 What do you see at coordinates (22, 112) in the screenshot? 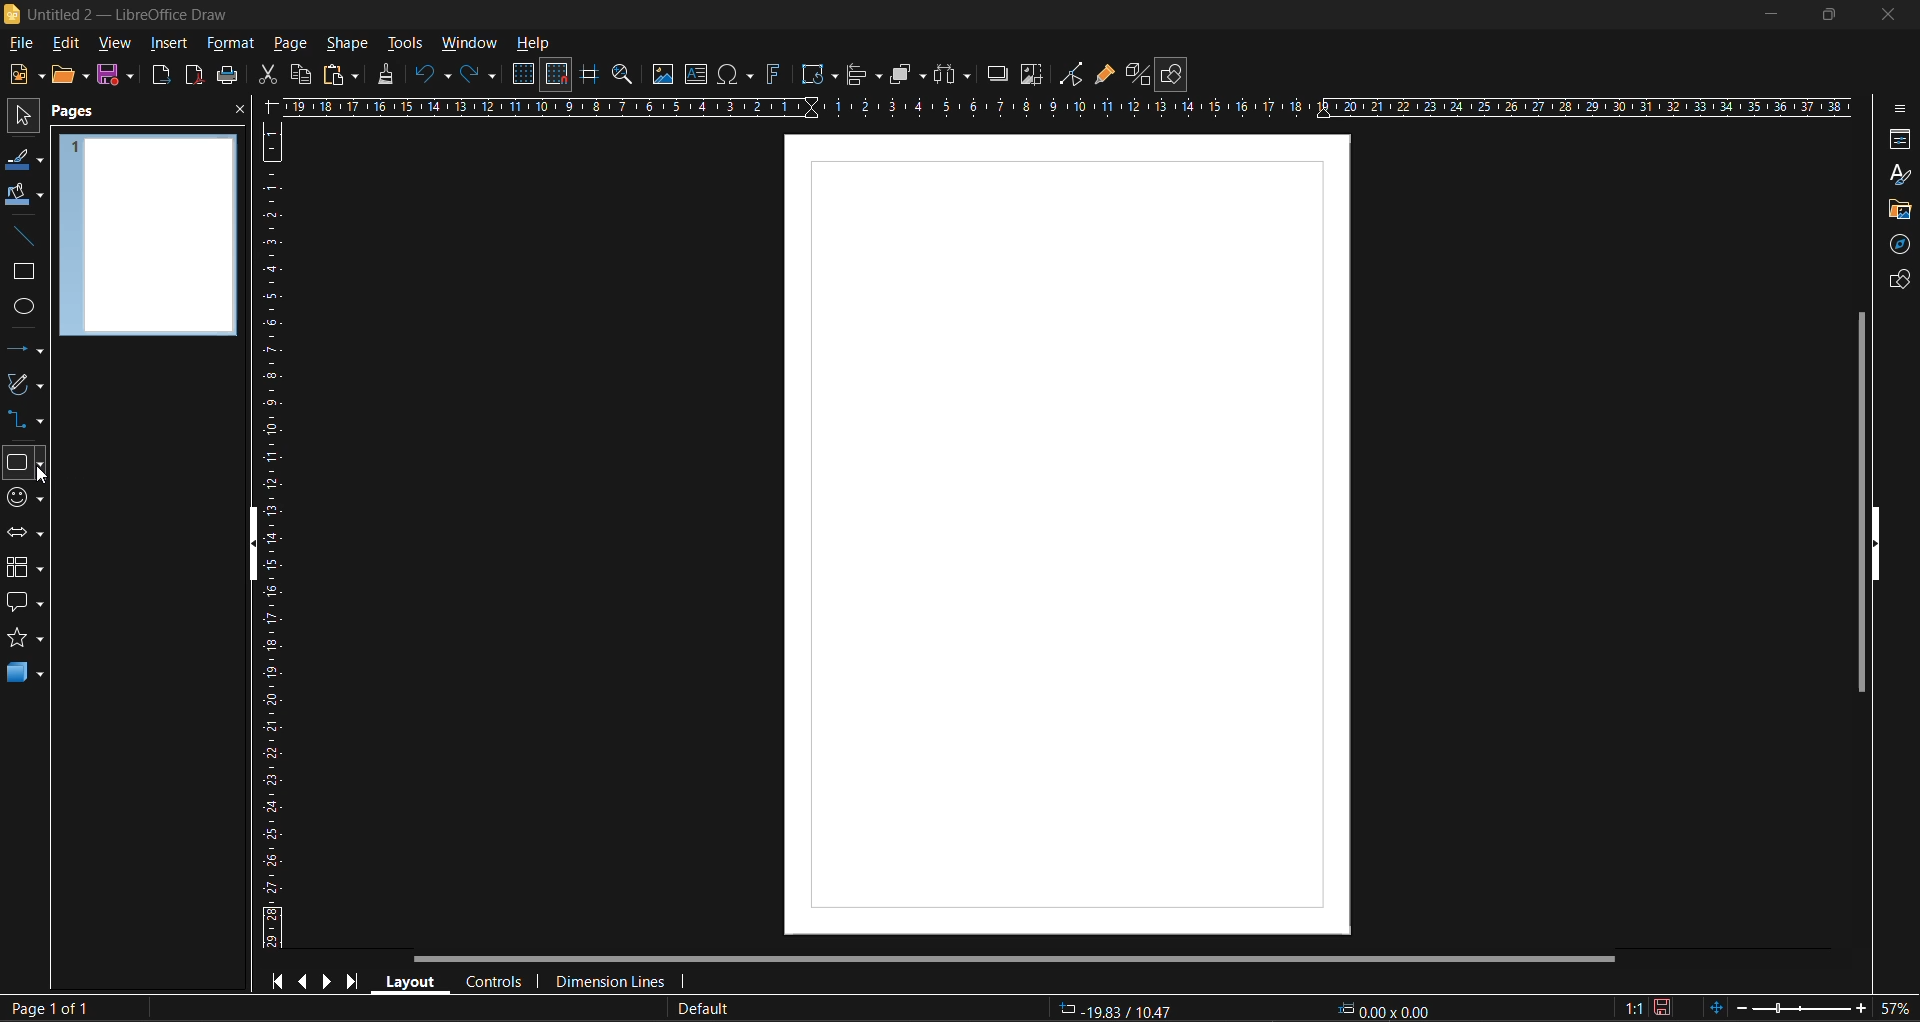
I see `select` at bounding box center [22, 112].